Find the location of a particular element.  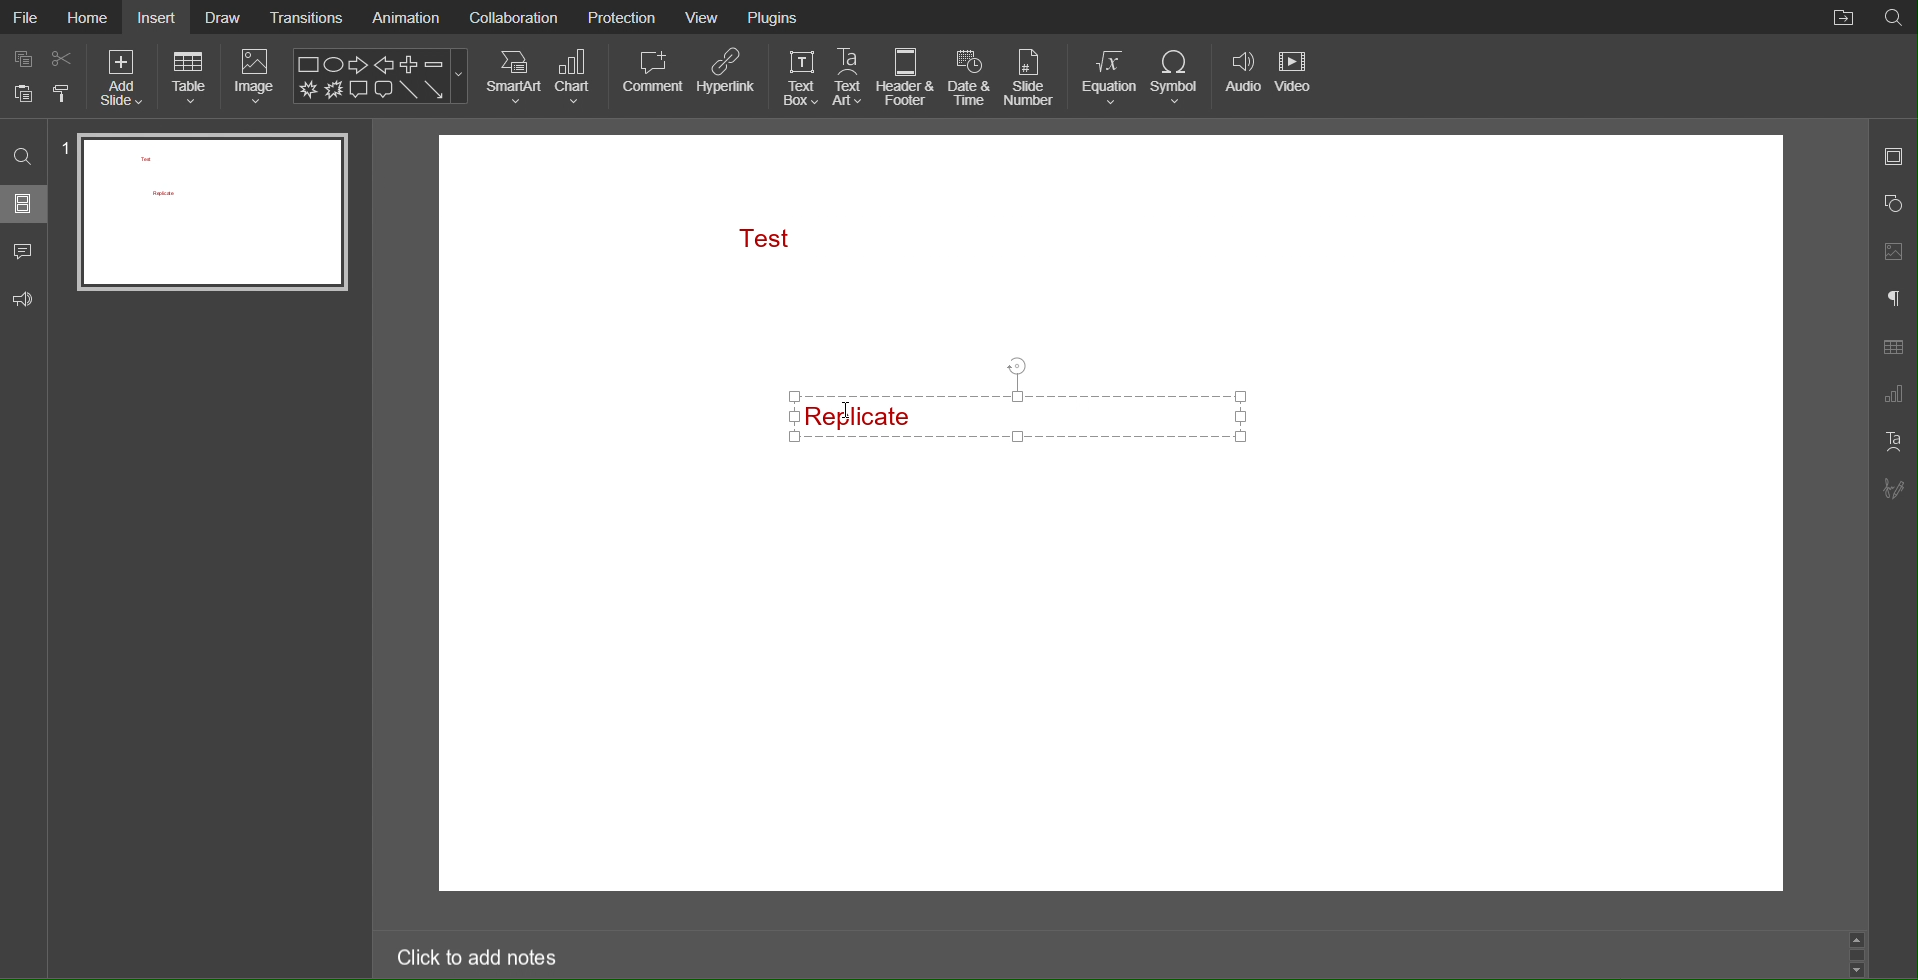

SmartArt is located at coordinates (513, 77).